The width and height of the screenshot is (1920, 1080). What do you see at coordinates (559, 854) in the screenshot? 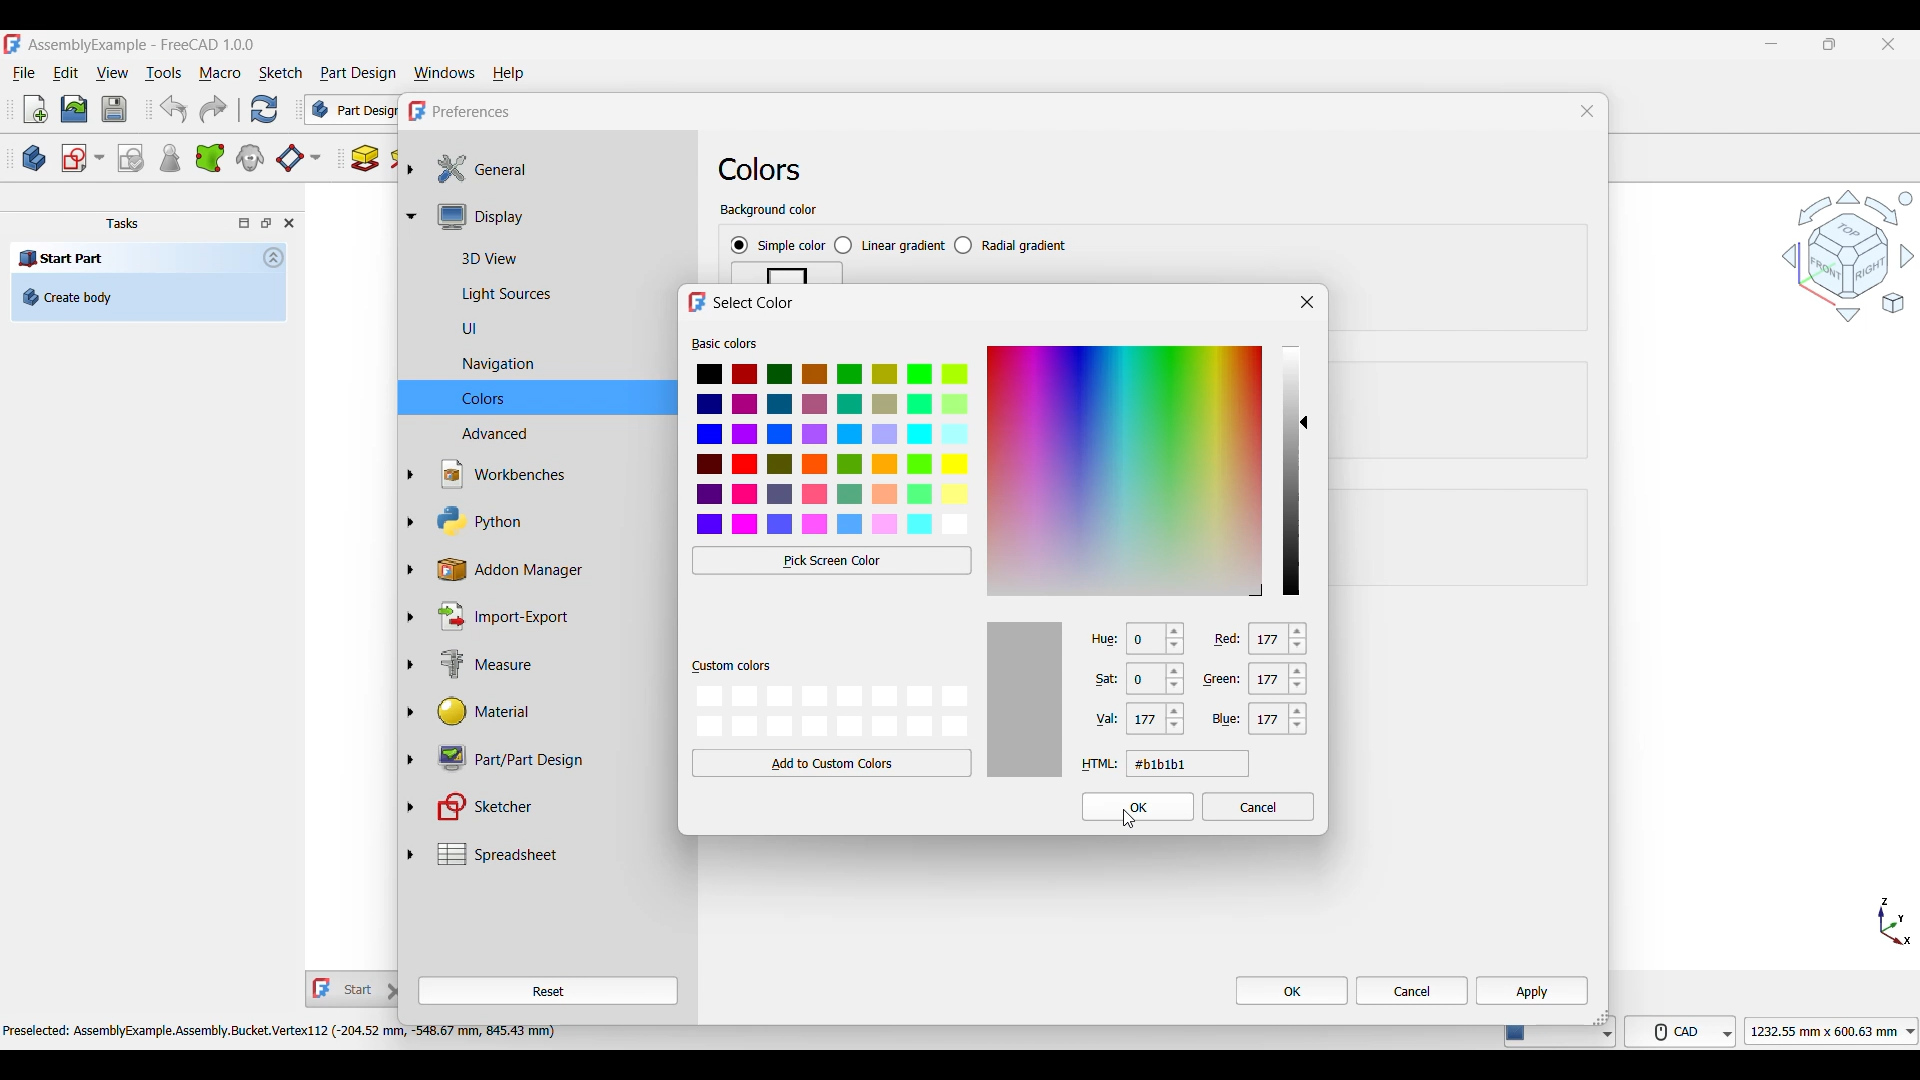
I see `Spreadsheet` at bounding box center [559, 854].